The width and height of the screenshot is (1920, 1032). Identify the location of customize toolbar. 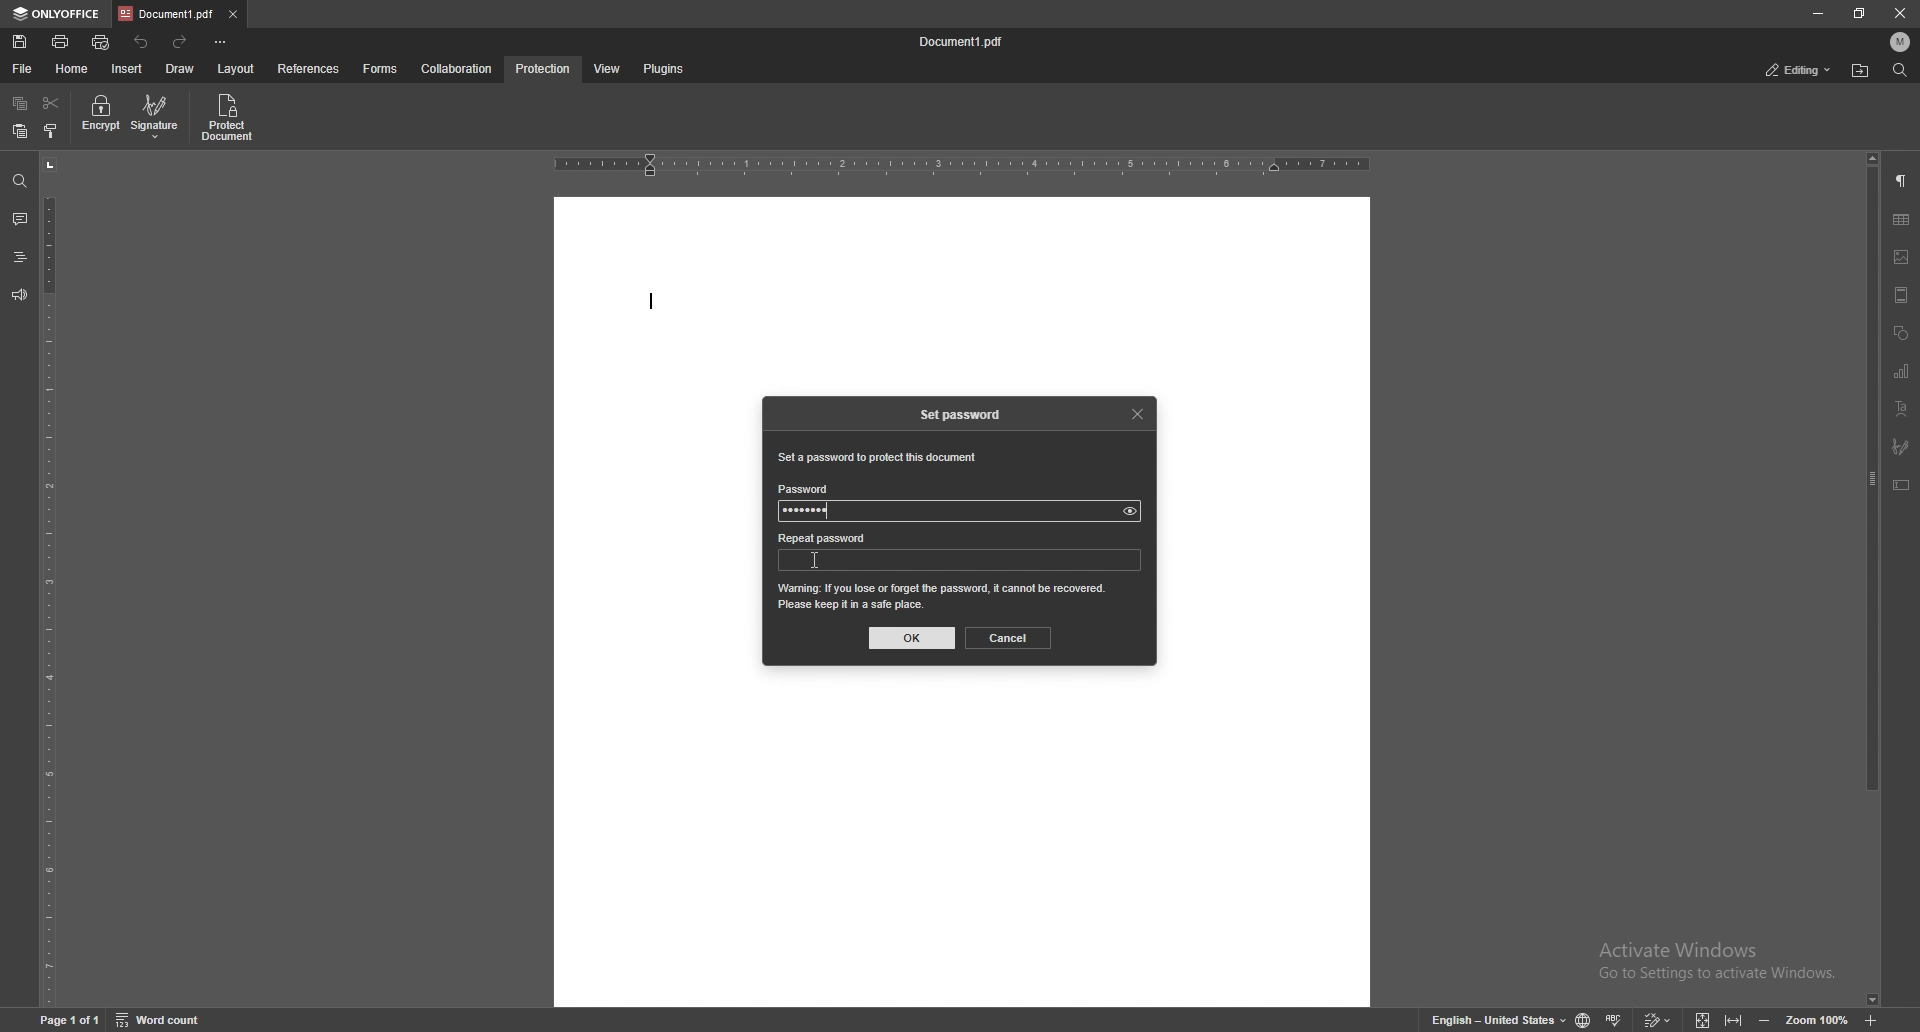
(219, 43).